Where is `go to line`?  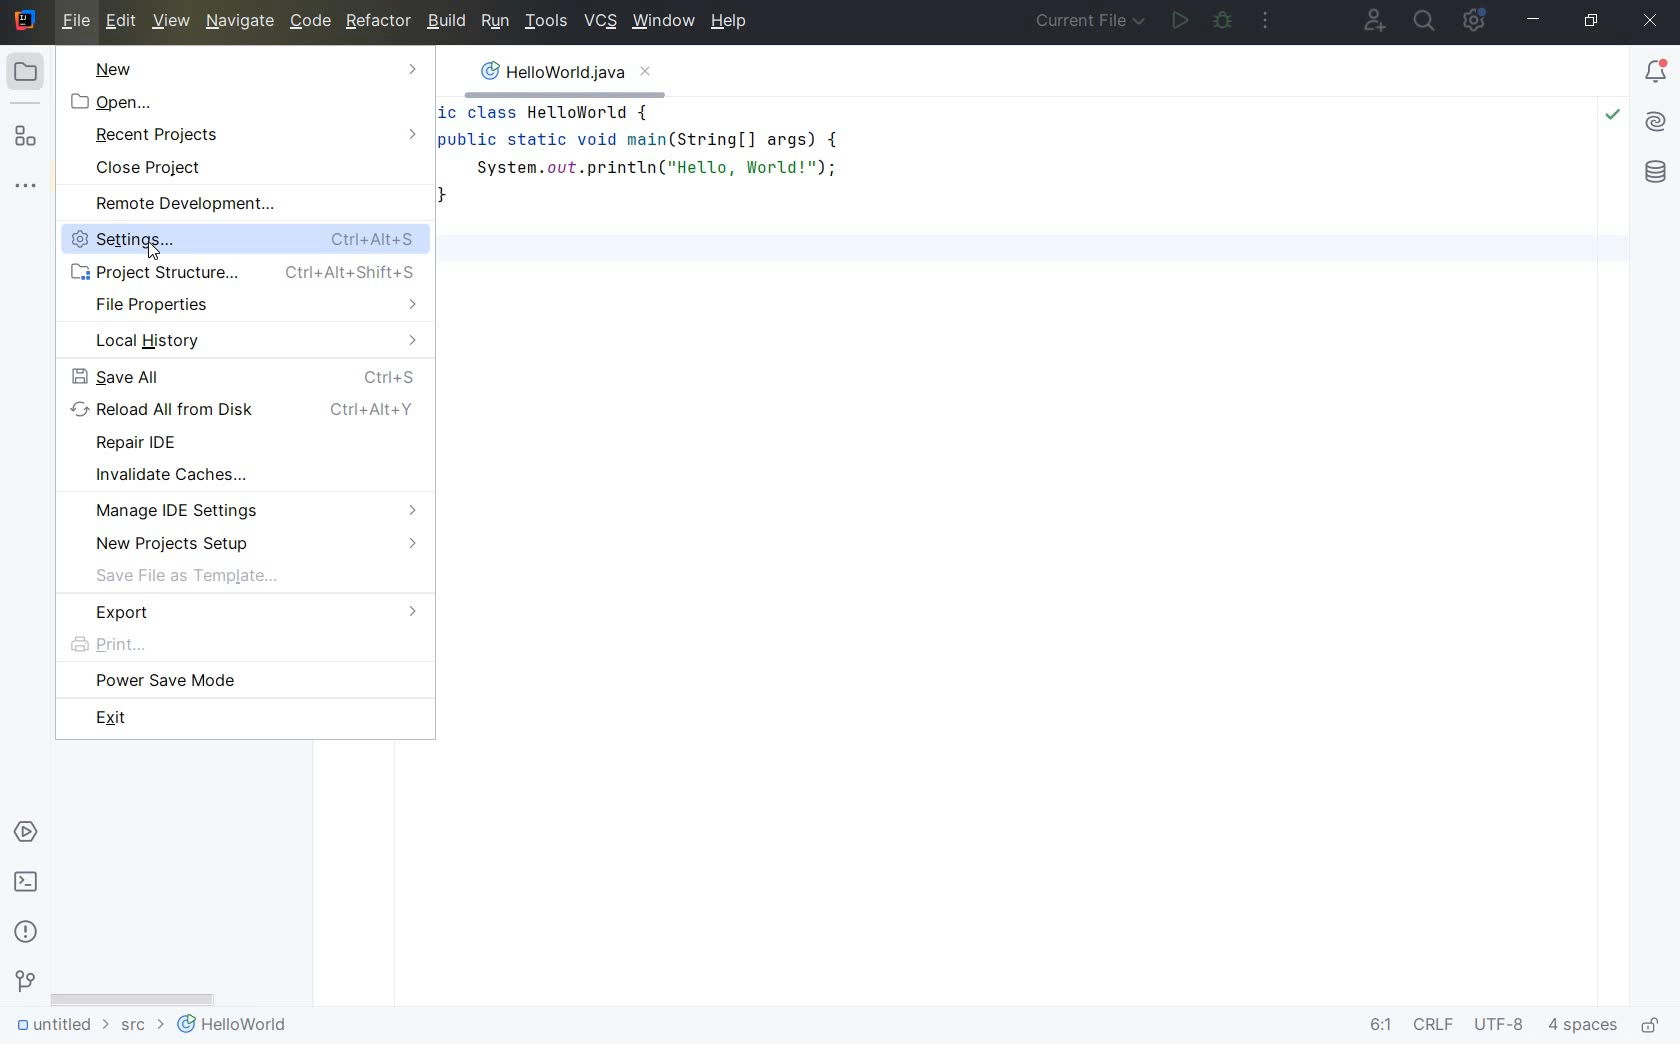 go to line is located at coordinates (1379, 1026).